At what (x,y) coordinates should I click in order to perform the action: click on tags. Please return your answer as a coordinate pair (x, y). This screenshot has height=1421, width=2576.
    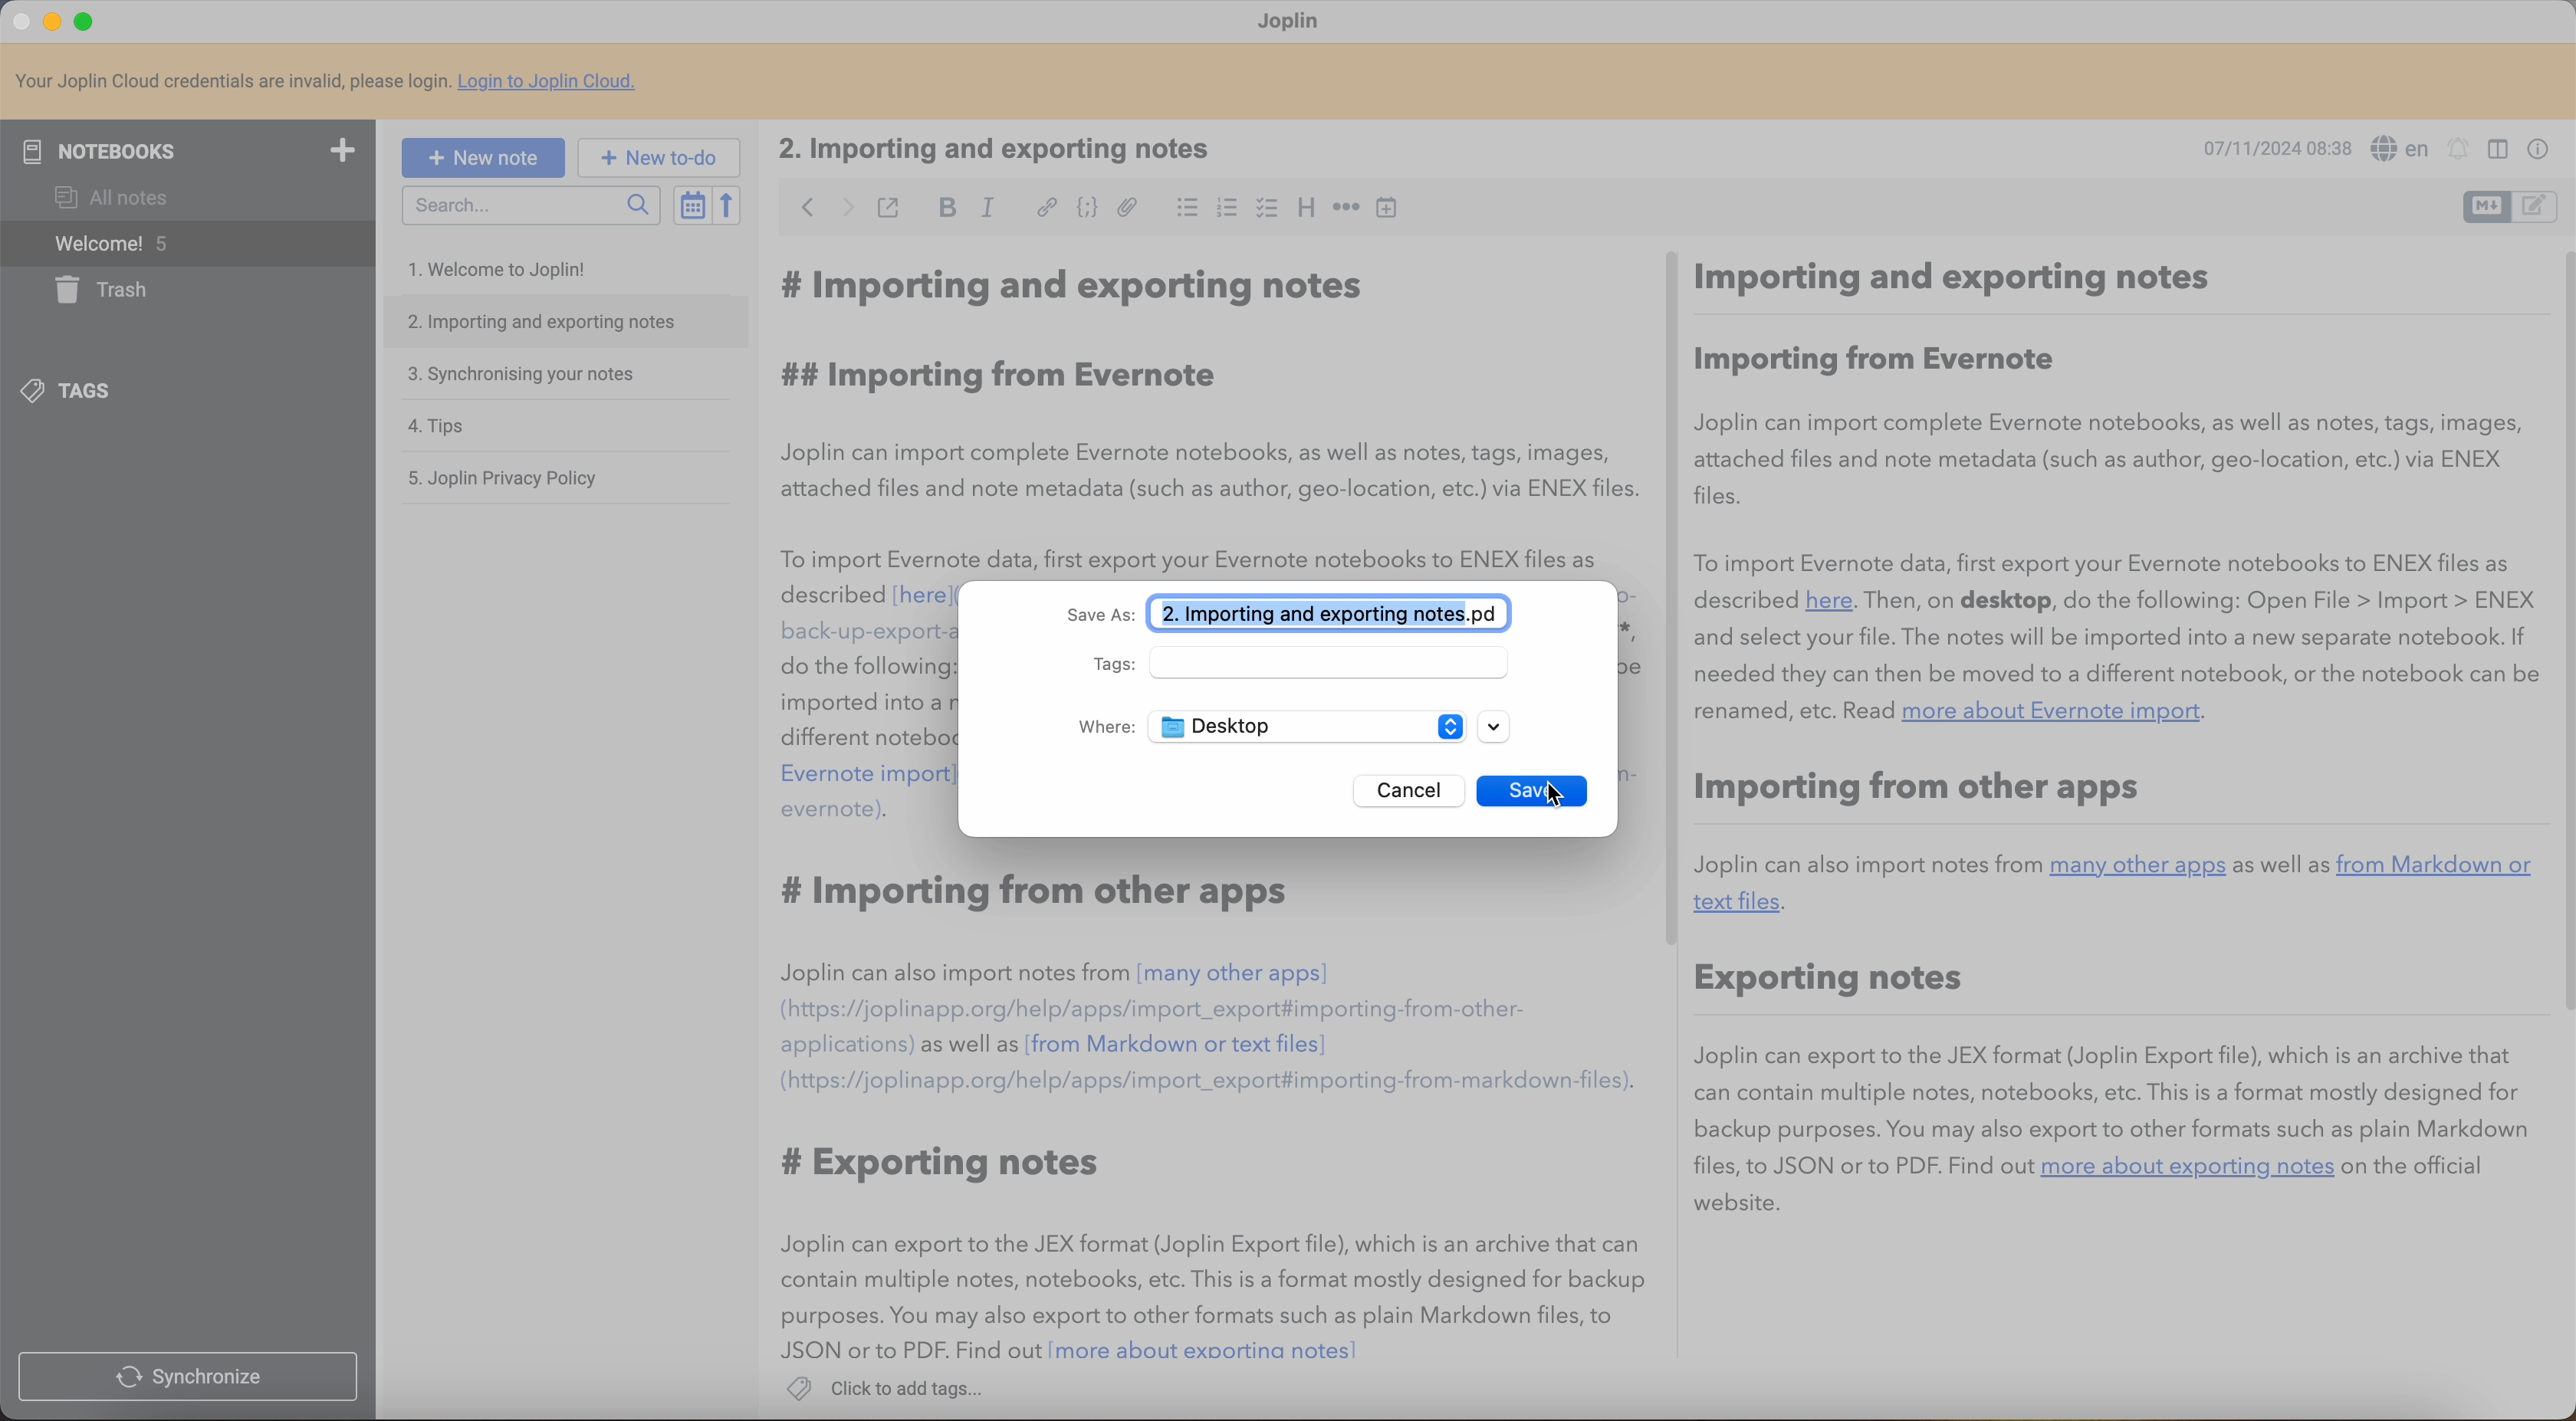
    Looking at the image, I should click on (74, 392).